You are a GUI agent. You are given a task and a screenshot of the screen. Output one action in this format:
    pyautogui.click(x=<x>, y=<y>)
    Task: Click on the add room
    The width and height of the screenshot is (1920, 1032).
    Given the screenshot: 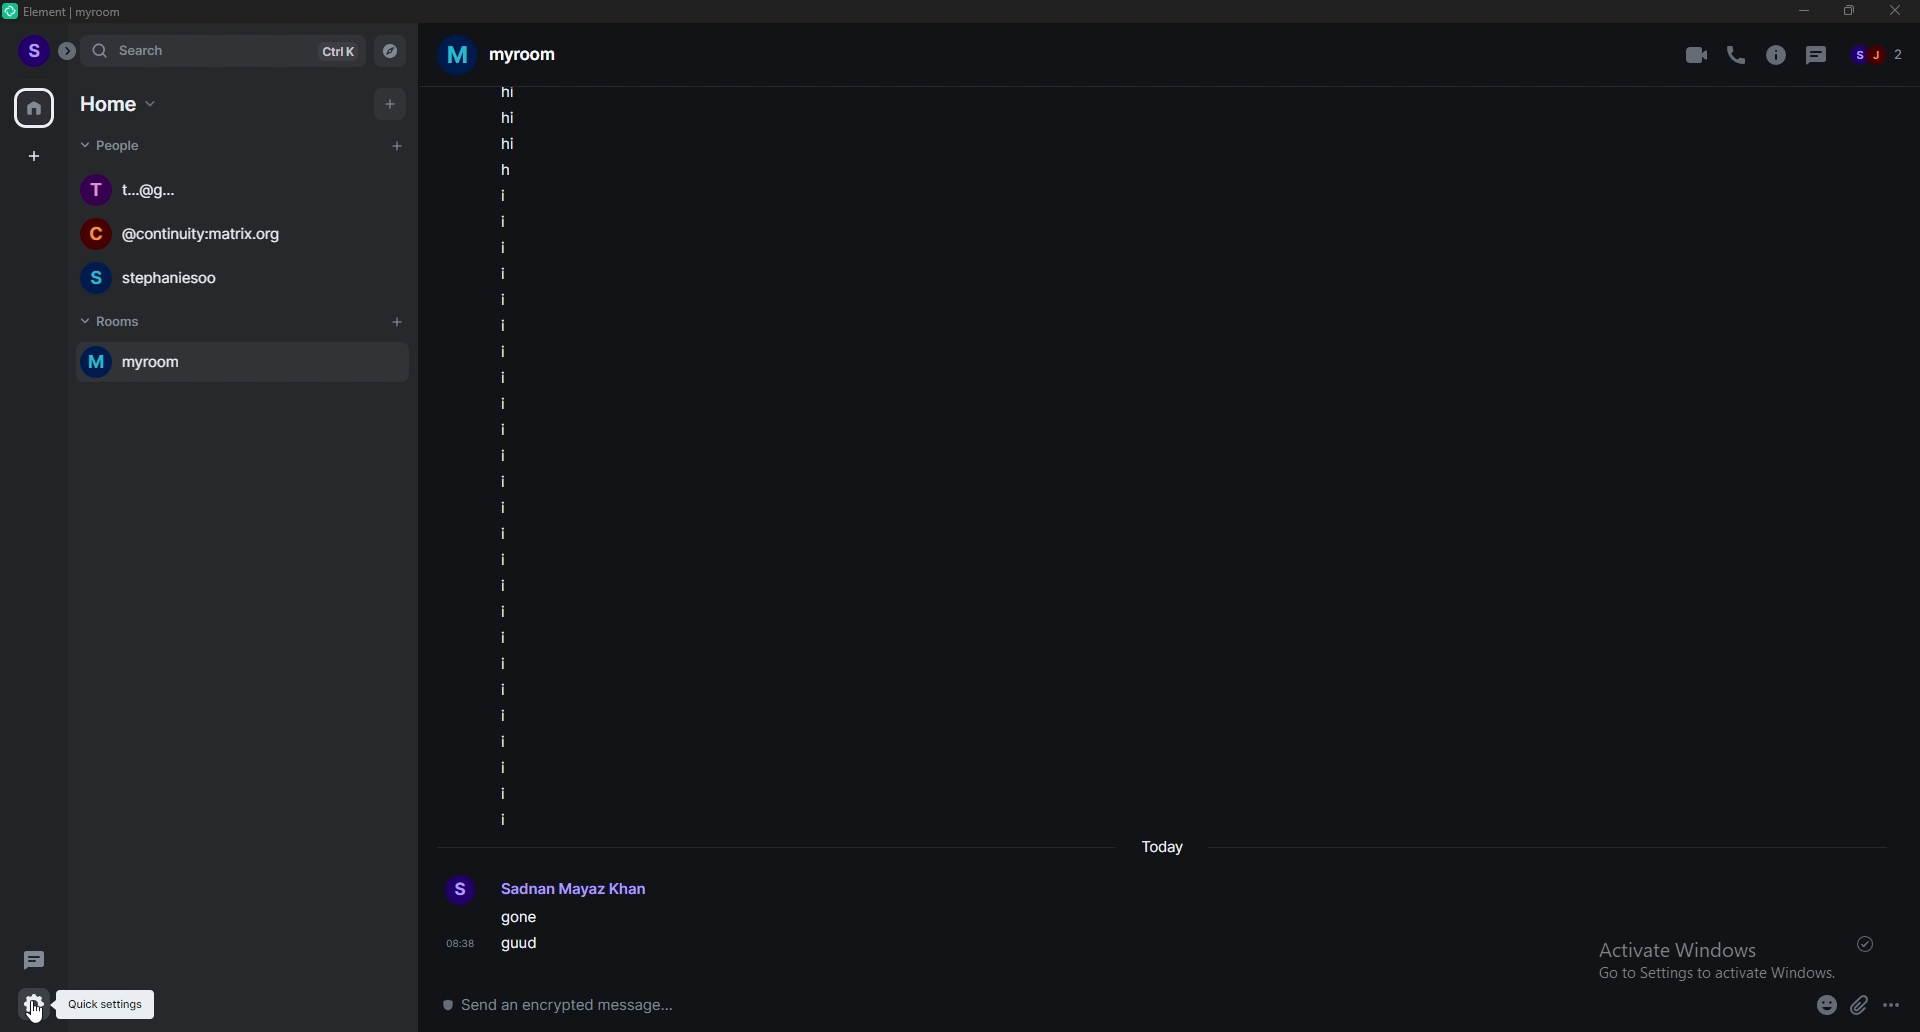 What is the action you would take?
    pyautogui.click(x=397, y=322)
    